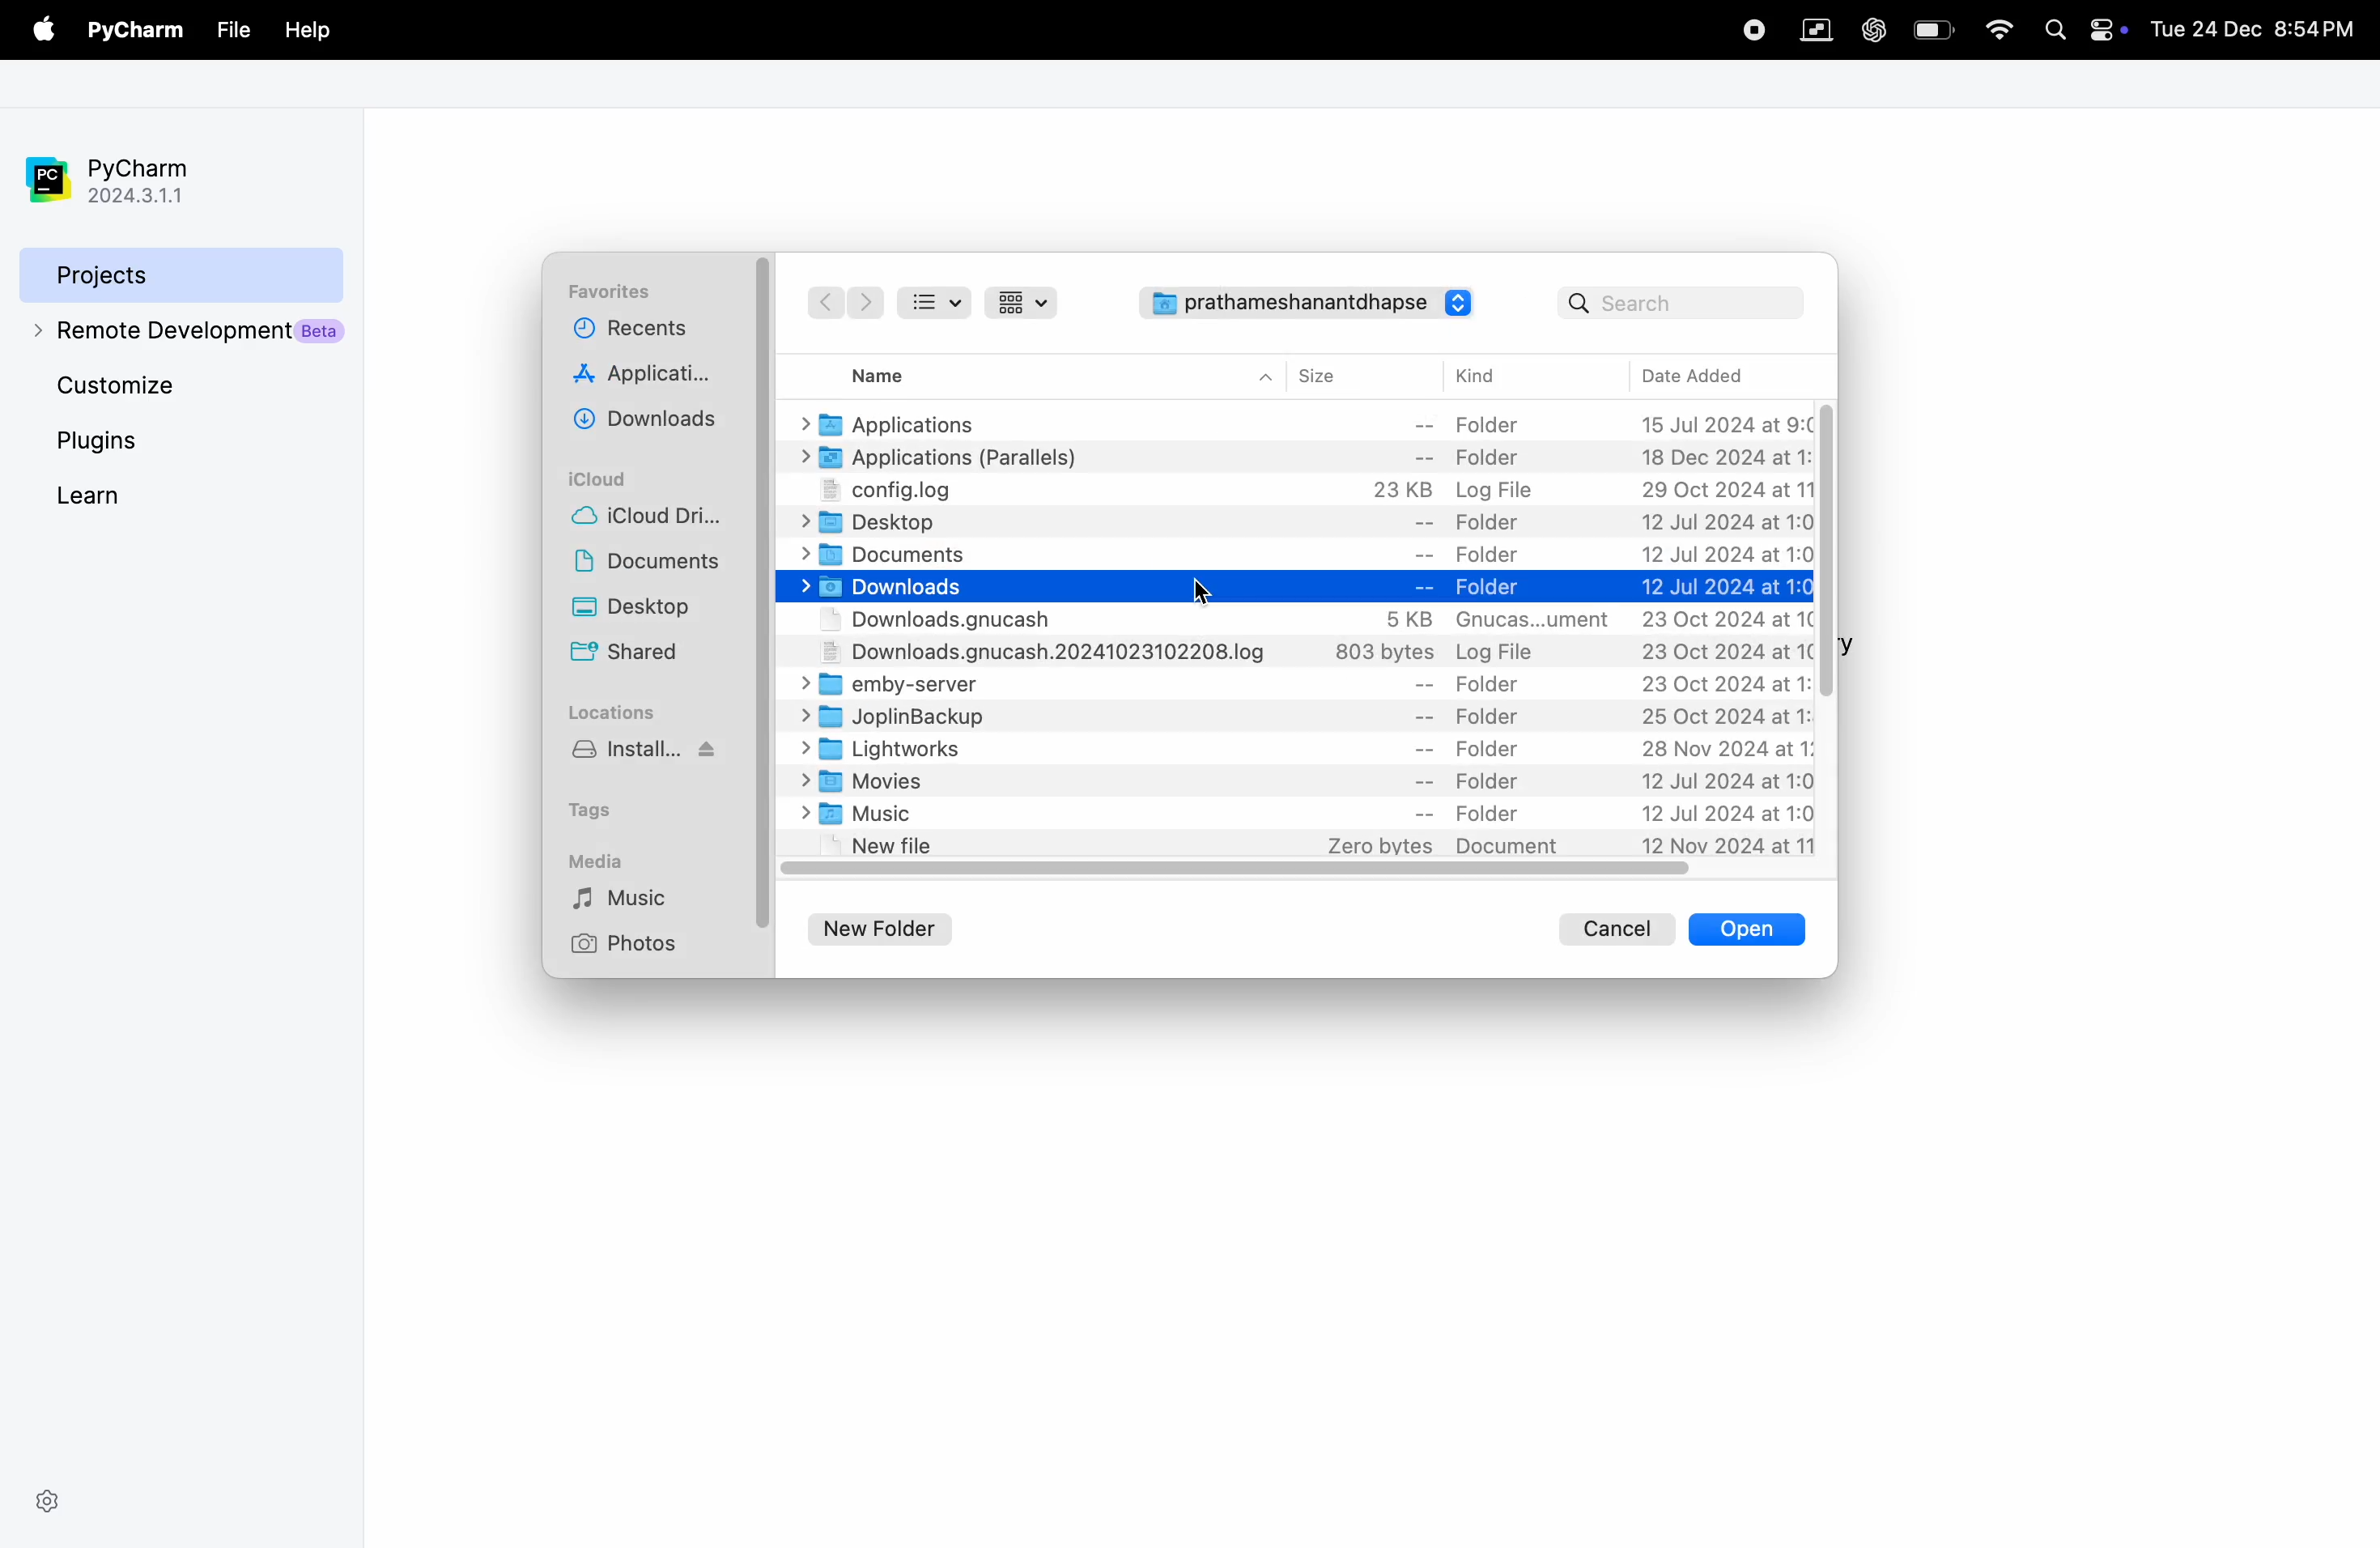 This screenshot has width=2380, height=1548. Describe the element at coordinates (1482, 377) in the screenshot. I see `kind` at that location.